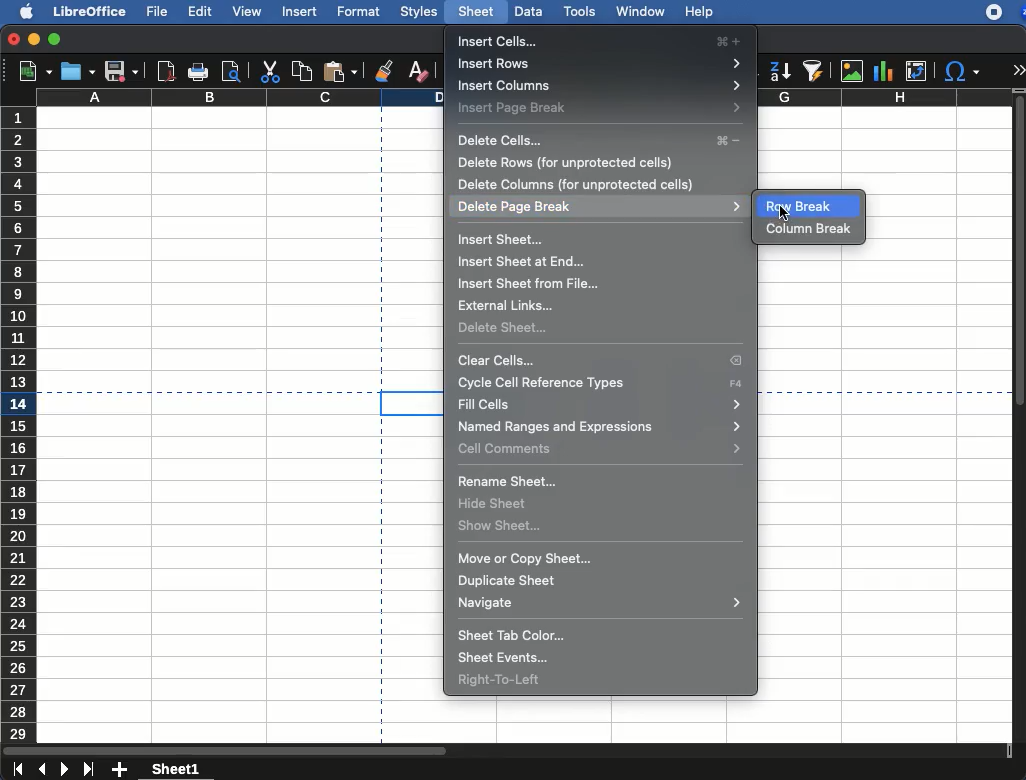 This screenshot has width=1026, height=780. Describe the element at coordinates (512, 483) in the screenshot. I see `rename sheet` at that location.